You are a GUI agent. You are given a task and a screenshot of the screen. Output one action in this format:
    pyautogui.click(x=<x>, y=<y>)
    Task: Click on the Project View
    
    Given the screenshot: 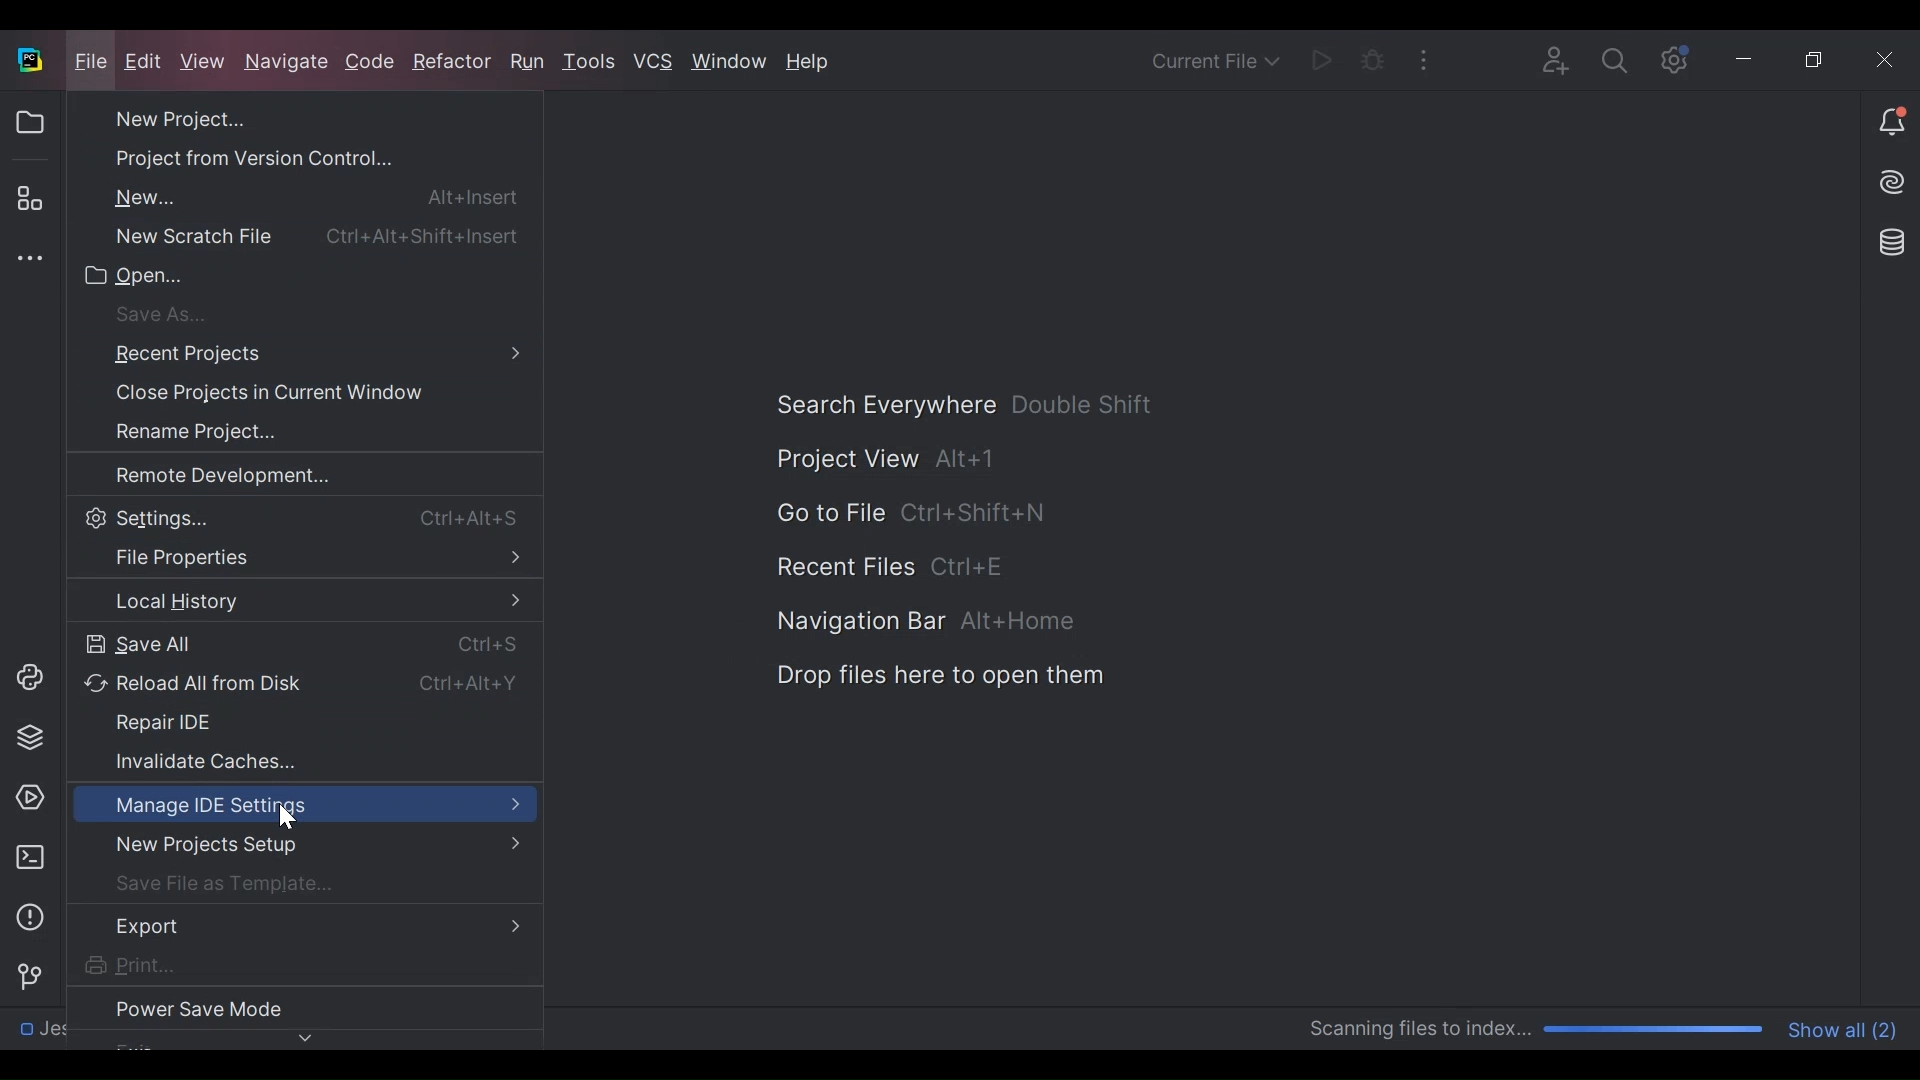 What is the action you would take?
    pyautogui.click(x=887, y=459)
    